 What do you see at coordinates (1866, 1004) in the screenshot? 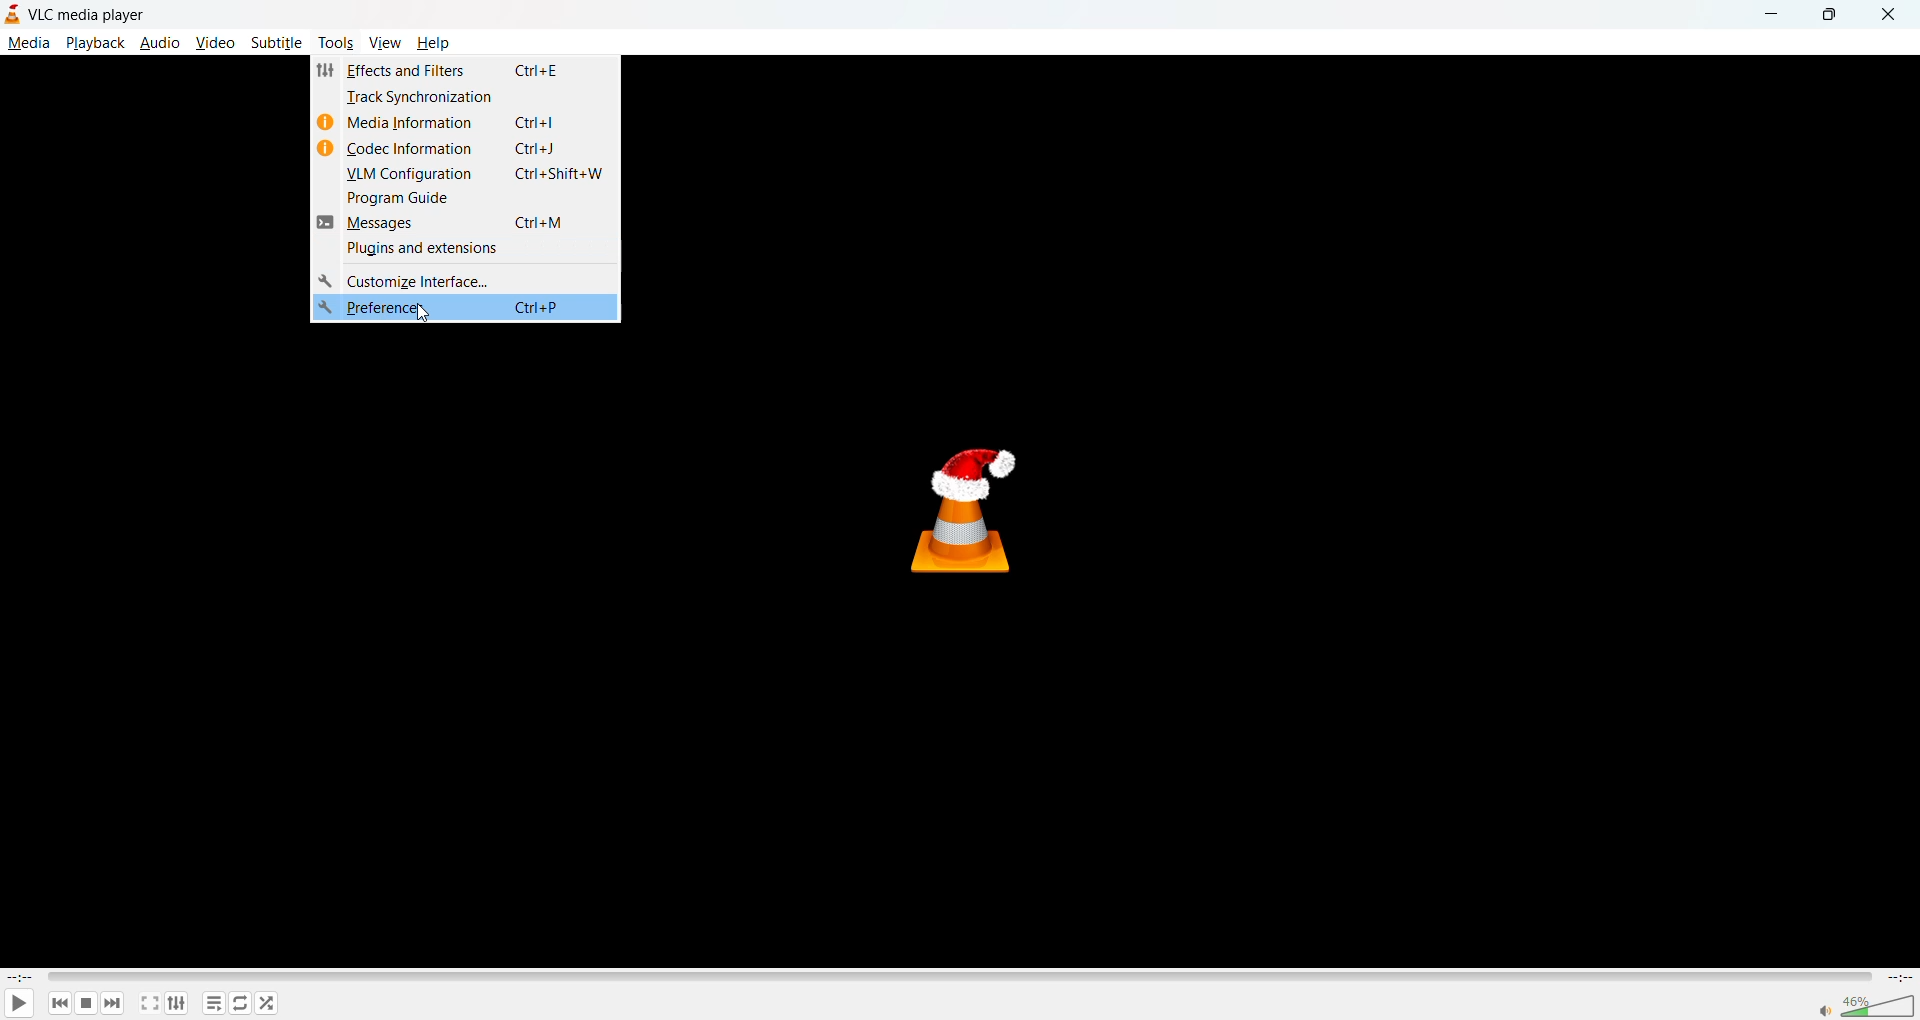
I see `volume` at bounding box center [1866, 1004].